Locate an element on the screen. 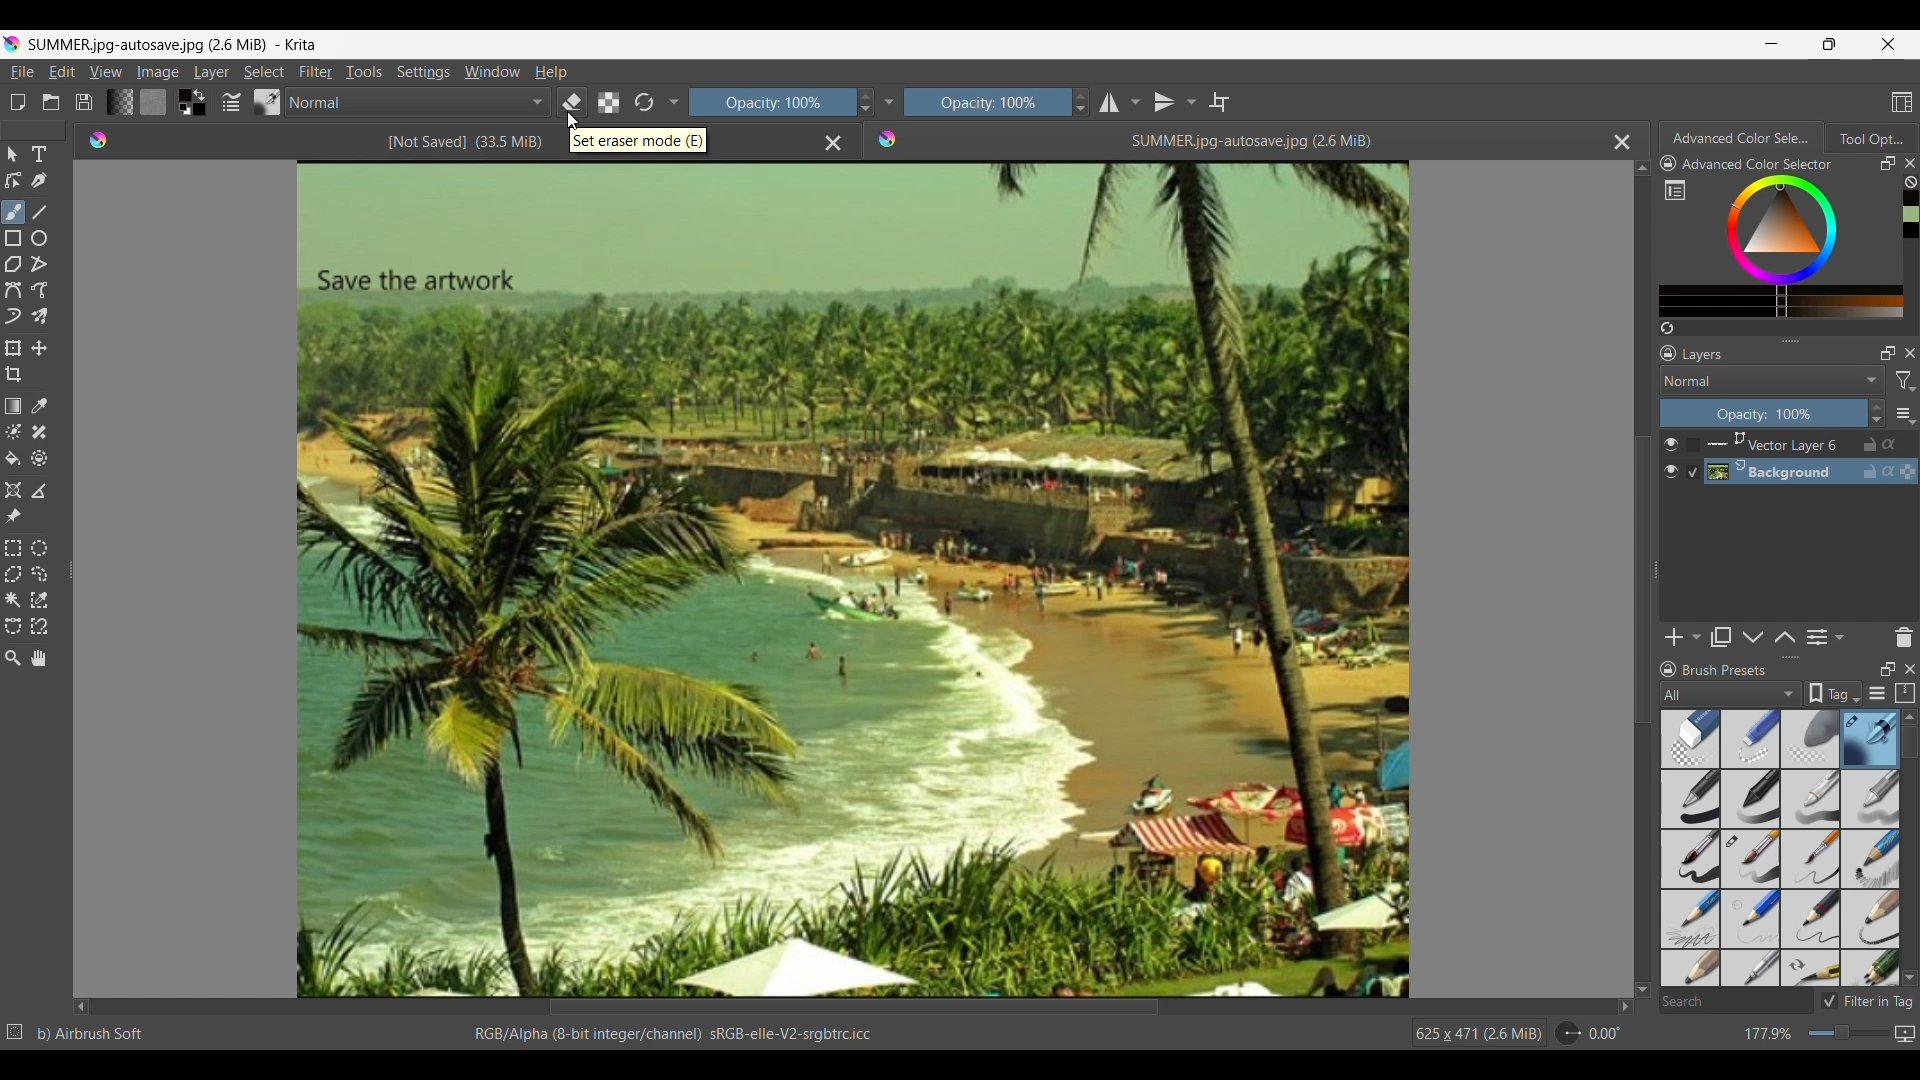 Image resolution: width=1920 pixels, height=1080 pixels. Delete panel is located at coordinates (1903, 637).